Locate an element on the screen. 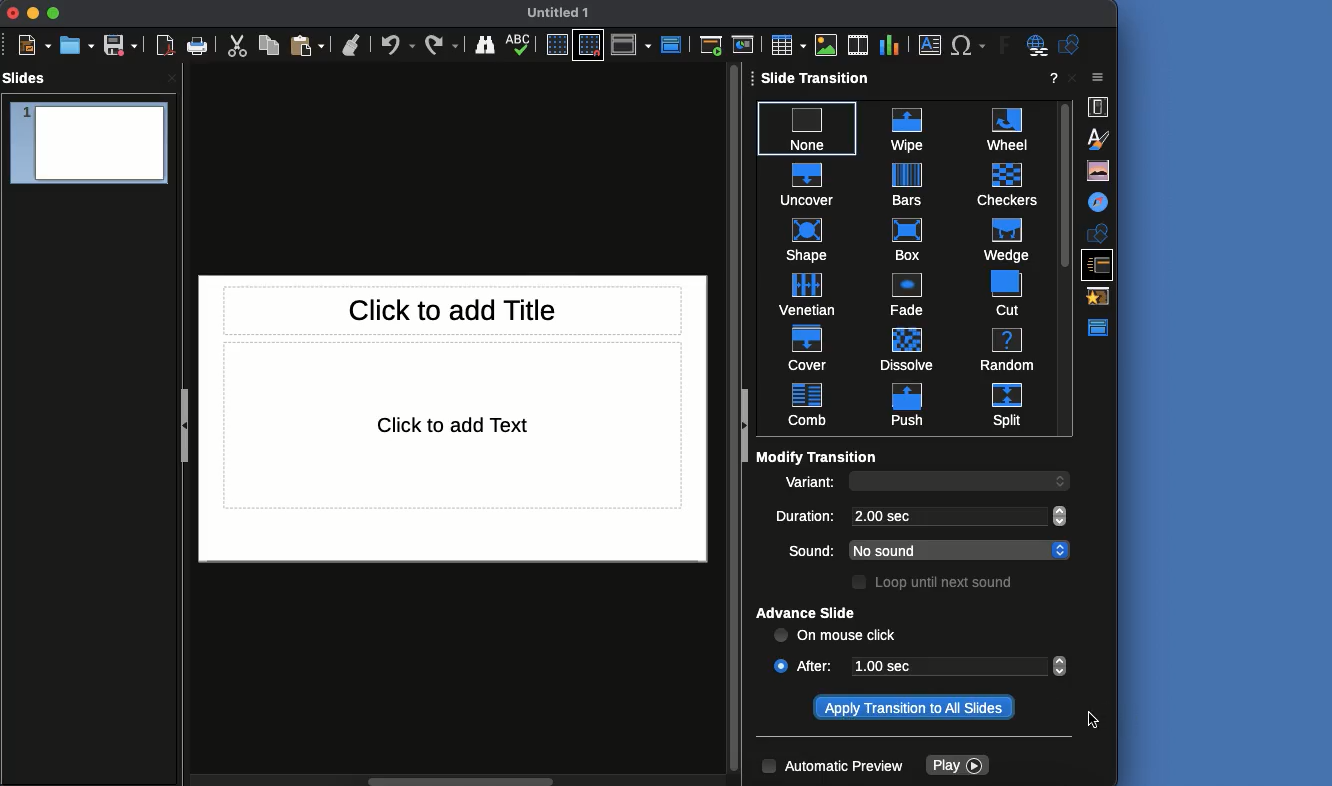 The height and width of the screenshot is (786, 1332). Shapes is located at coordinates (1097, 232).